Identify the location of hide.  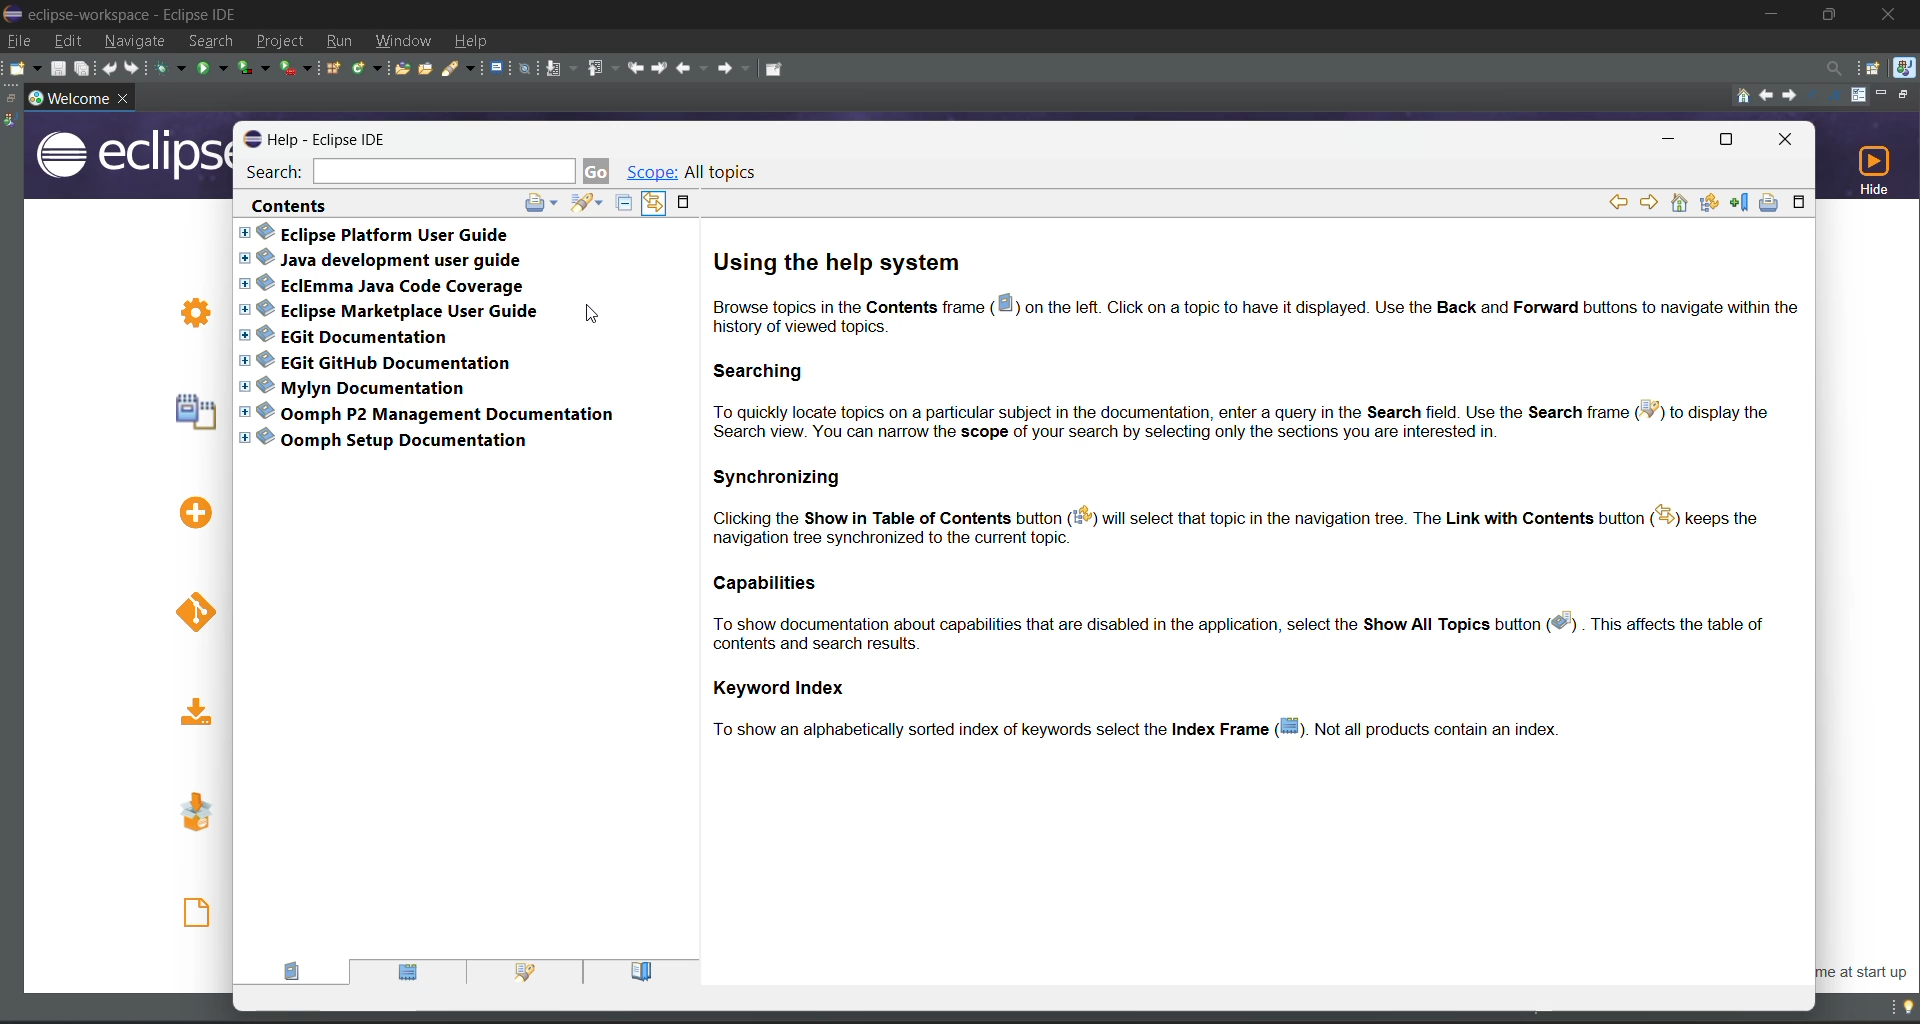
(1870, 168).